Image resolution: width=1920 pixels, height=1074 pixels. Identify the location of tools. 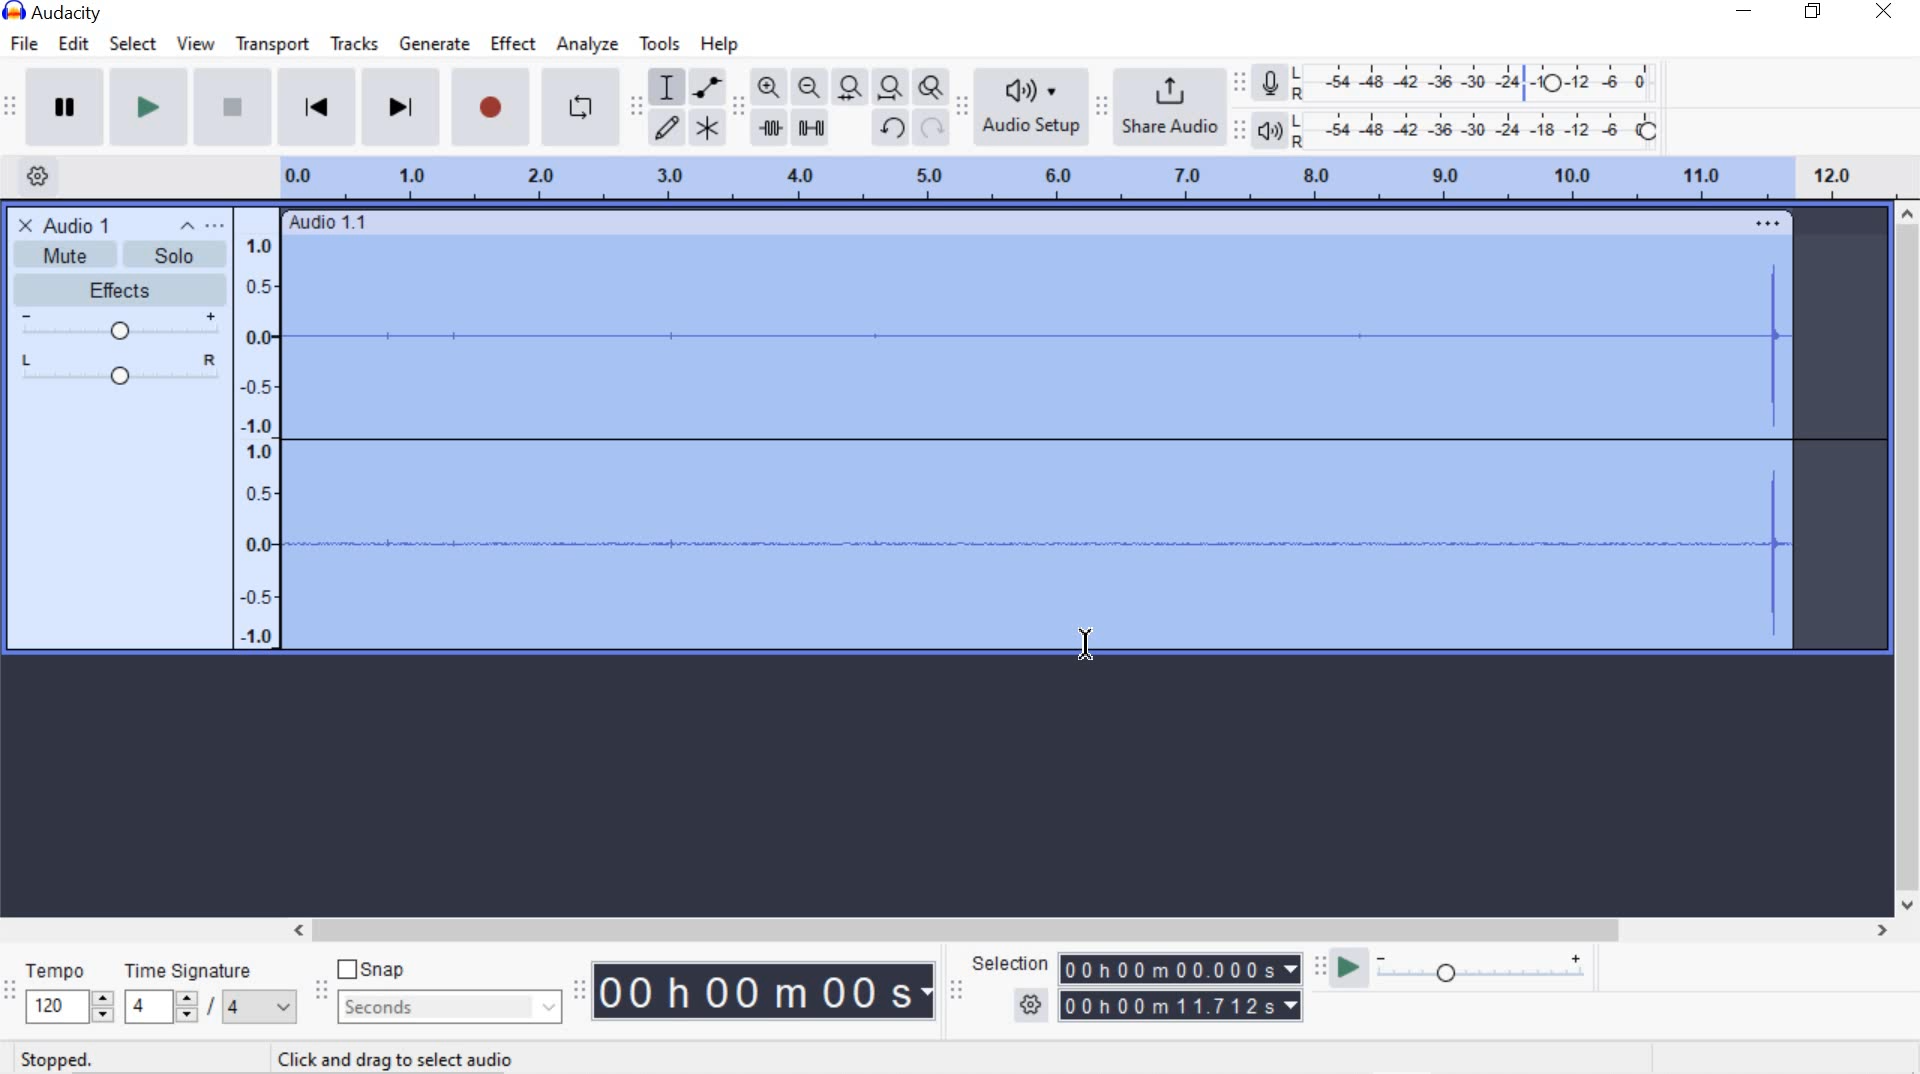
(659, 44).